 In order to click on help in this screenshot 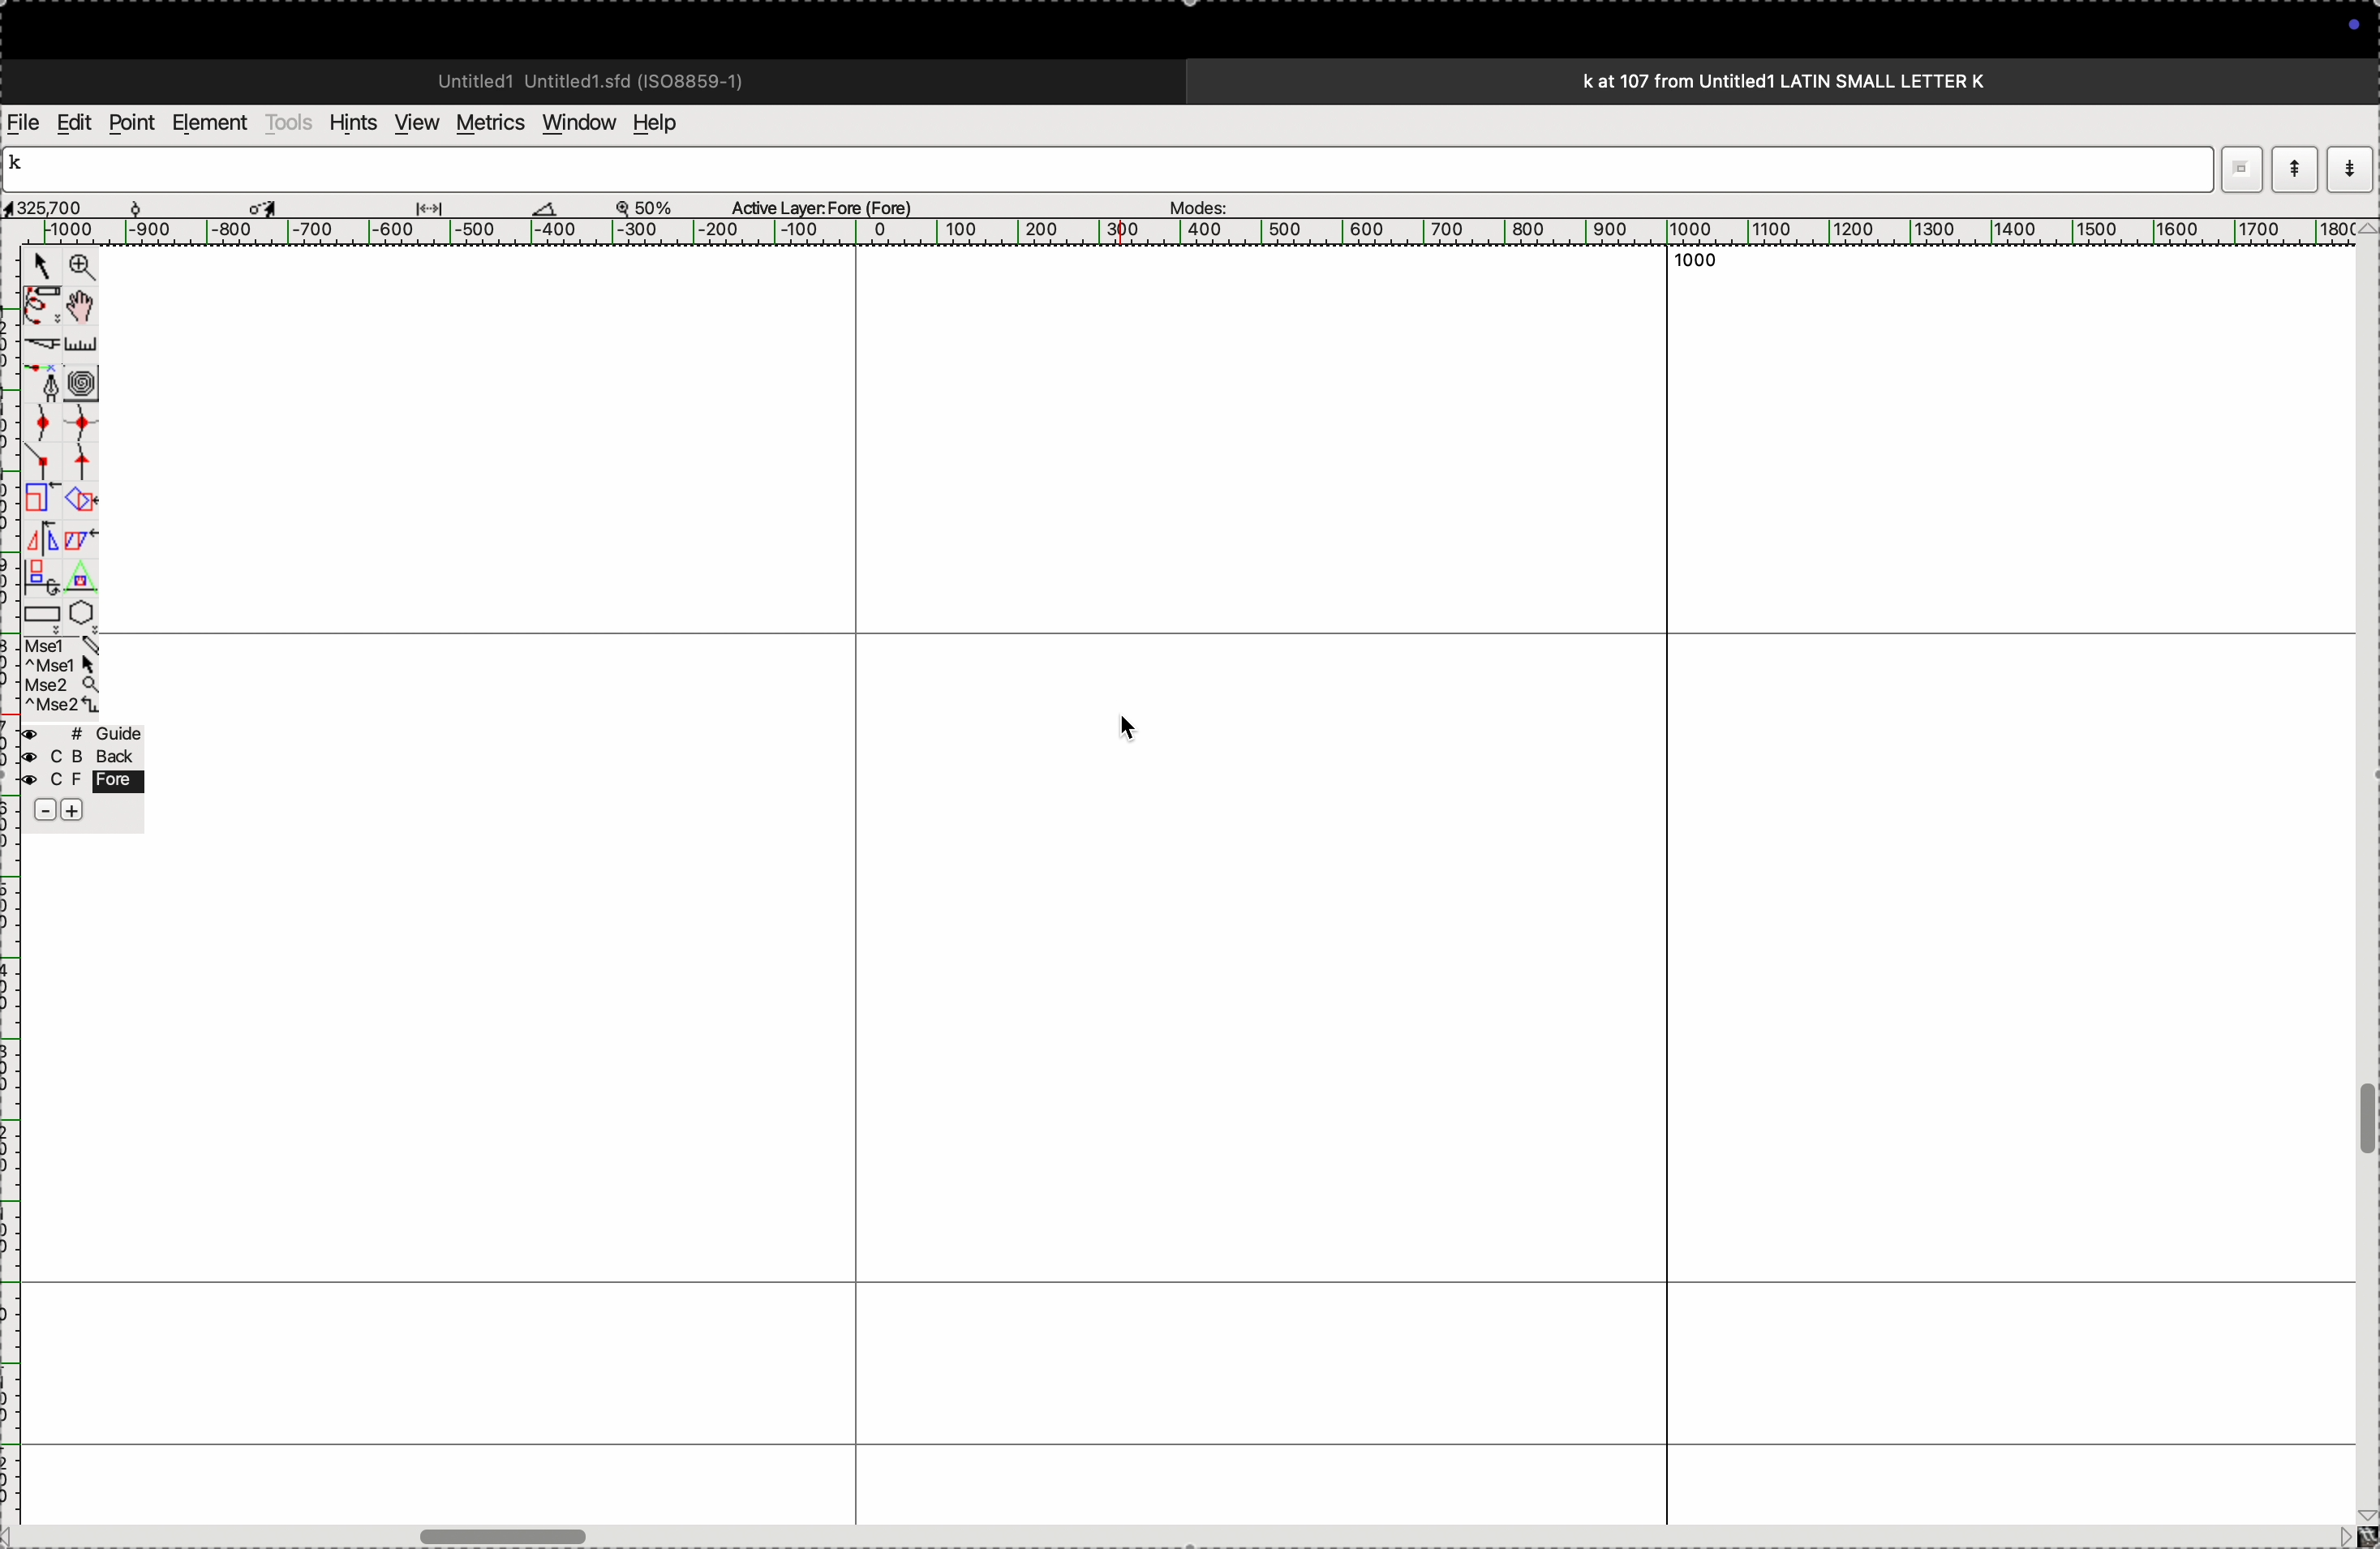, I will do `click(668, 123)`.